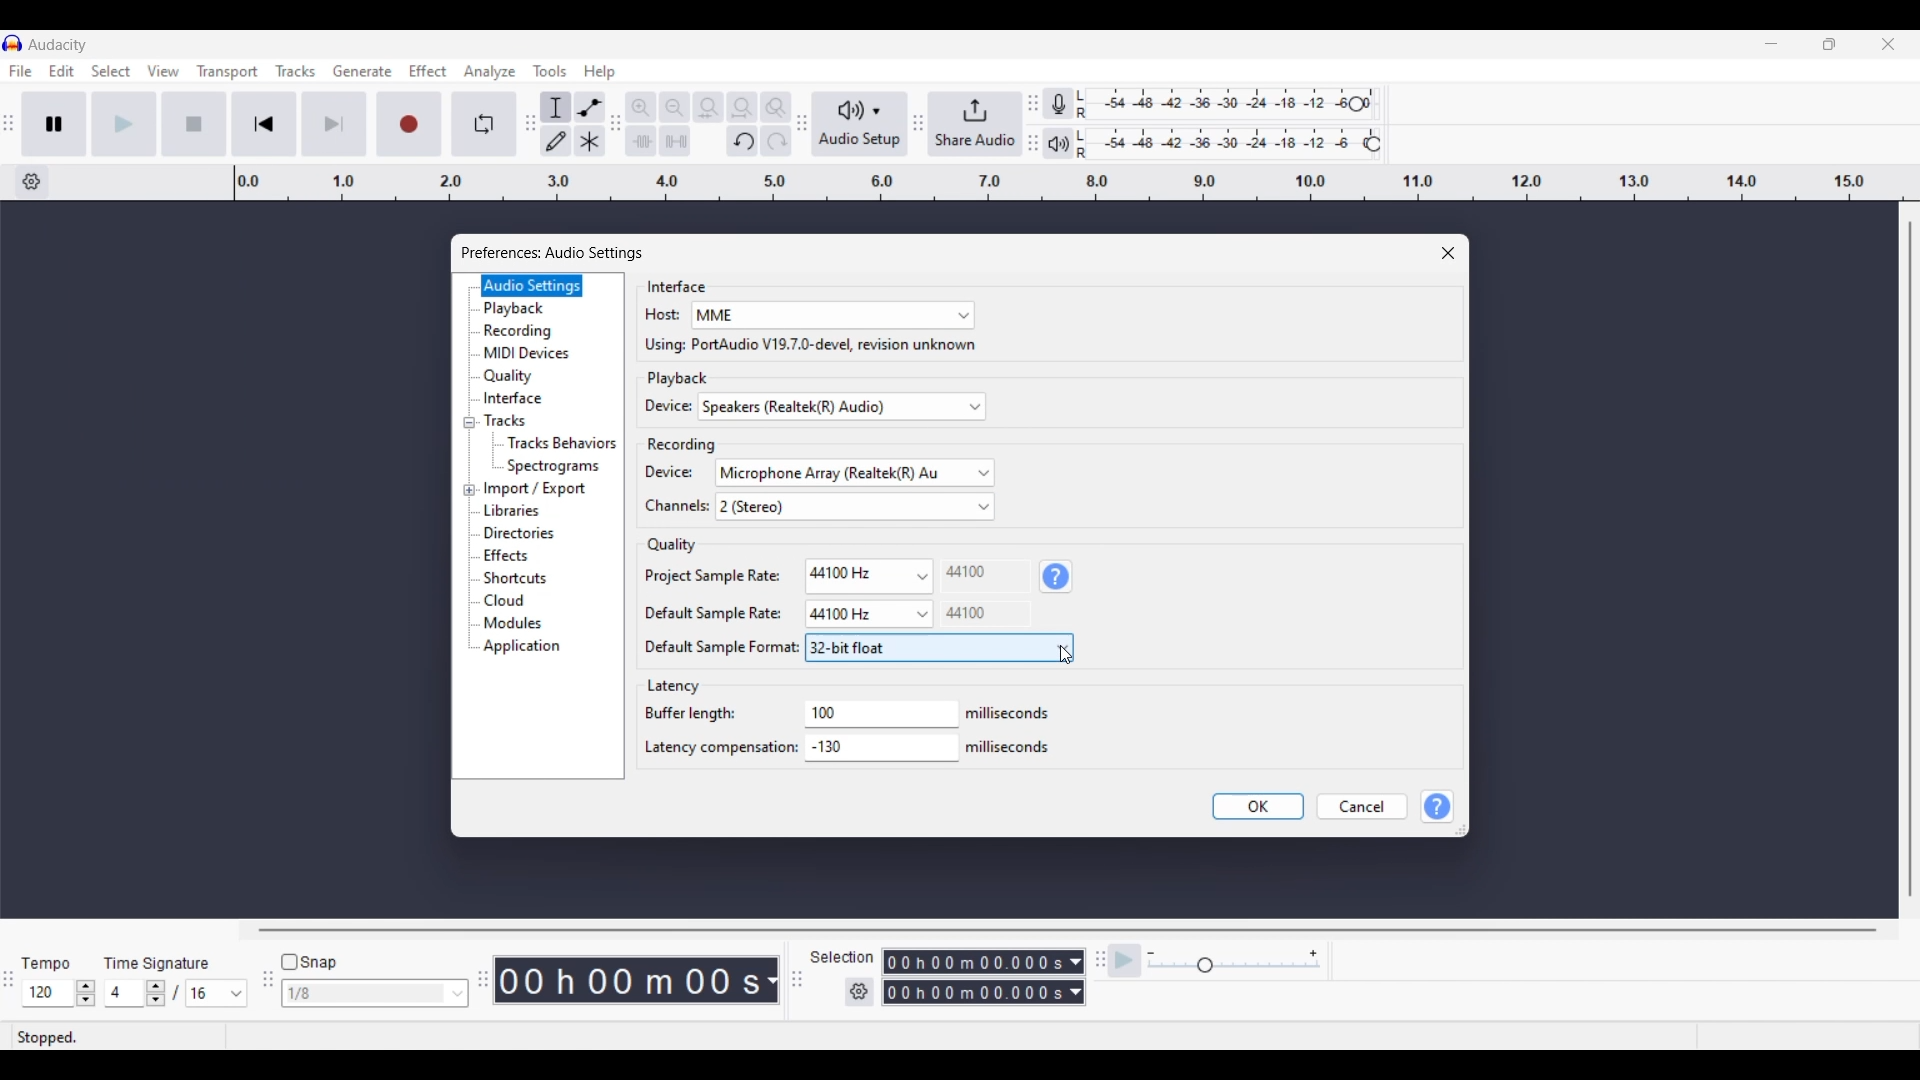  Describe the element at coordinates (1125, 961) in the screenshot. I see `Play-at-speed/Play-at-speed oncce` at that location.